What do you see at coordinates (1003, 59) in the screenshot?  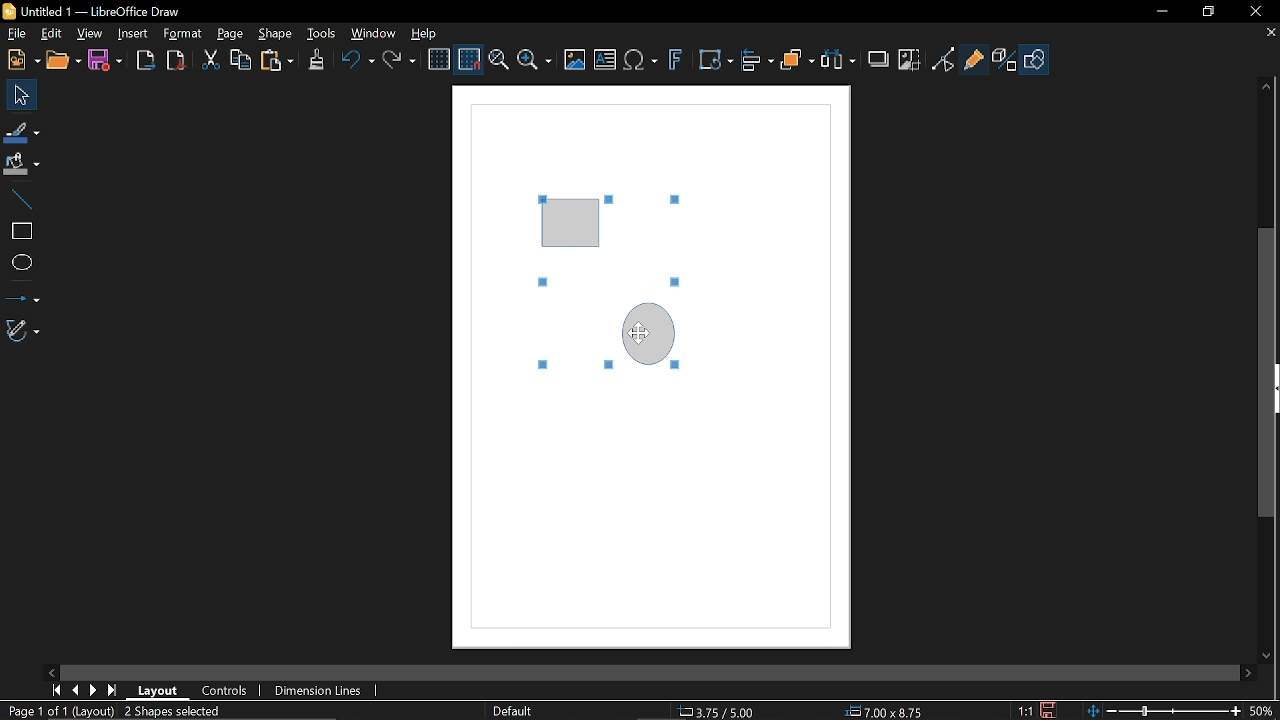 I see `Toggle extrusion` at bounding box center [1003, 59].